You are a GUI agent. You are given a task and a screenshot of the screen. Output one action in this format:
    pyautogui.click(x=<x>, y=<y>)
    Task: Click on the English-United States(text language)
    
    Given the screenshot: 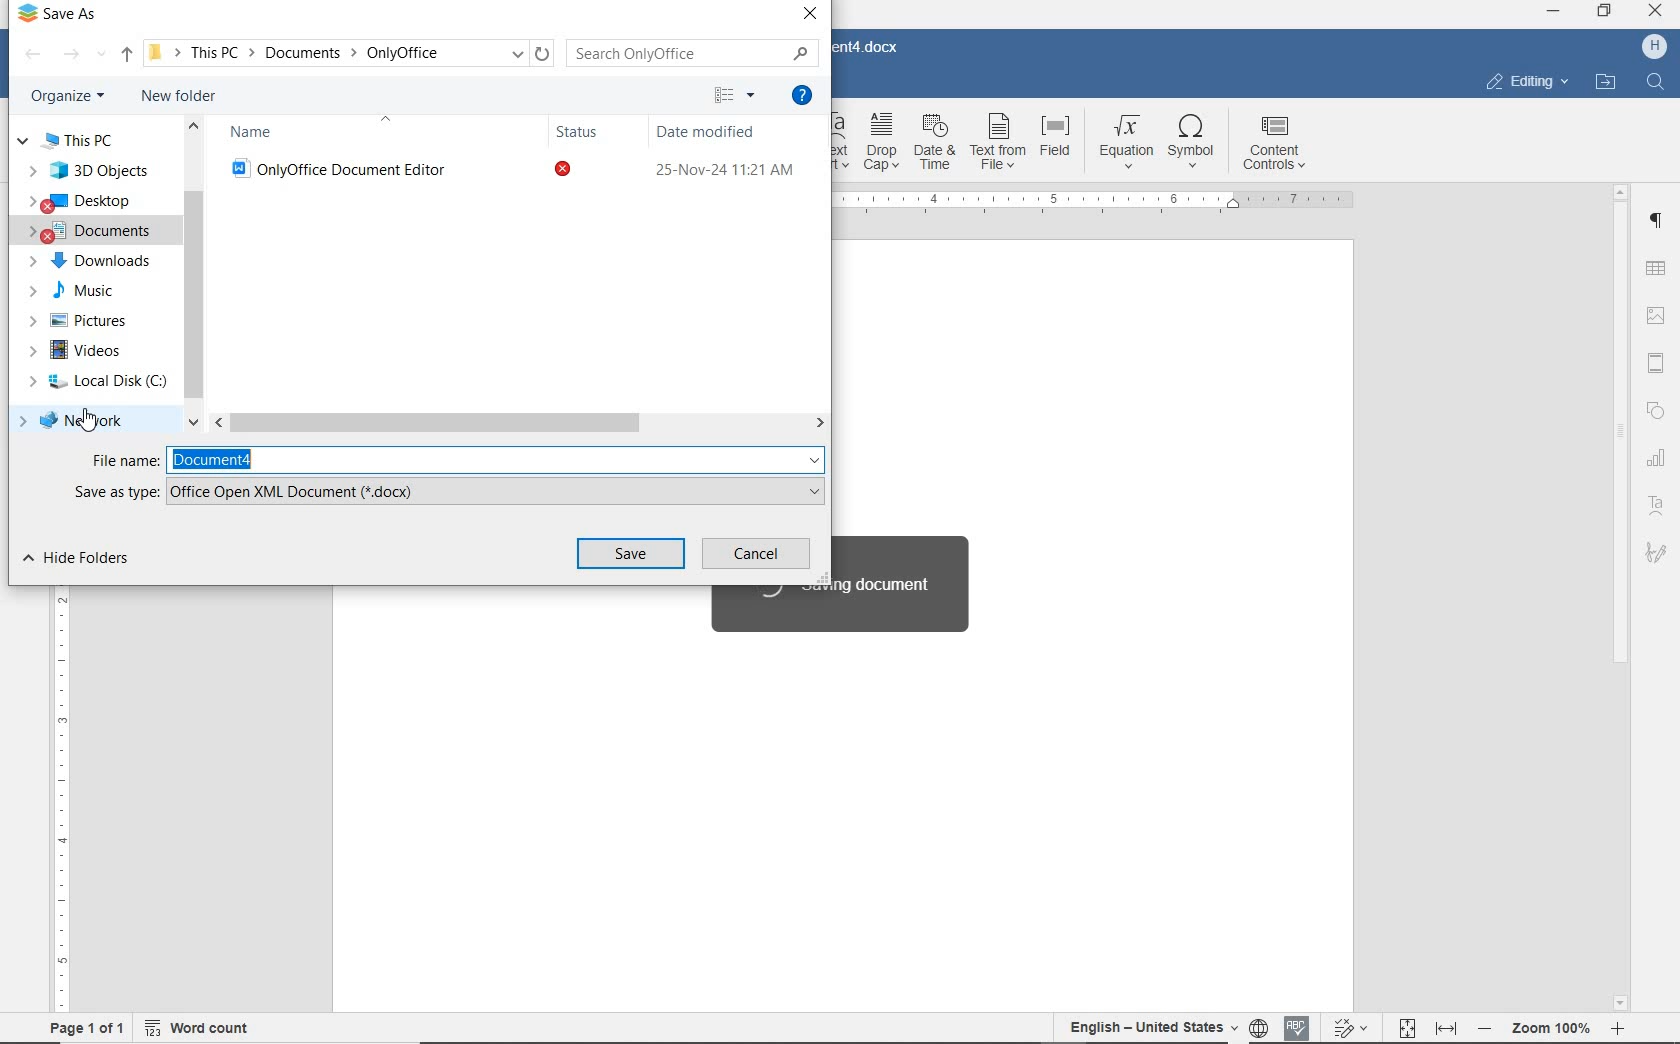 What is the action you would take?
    pyautogui.click(x=1149, y=1028)
    